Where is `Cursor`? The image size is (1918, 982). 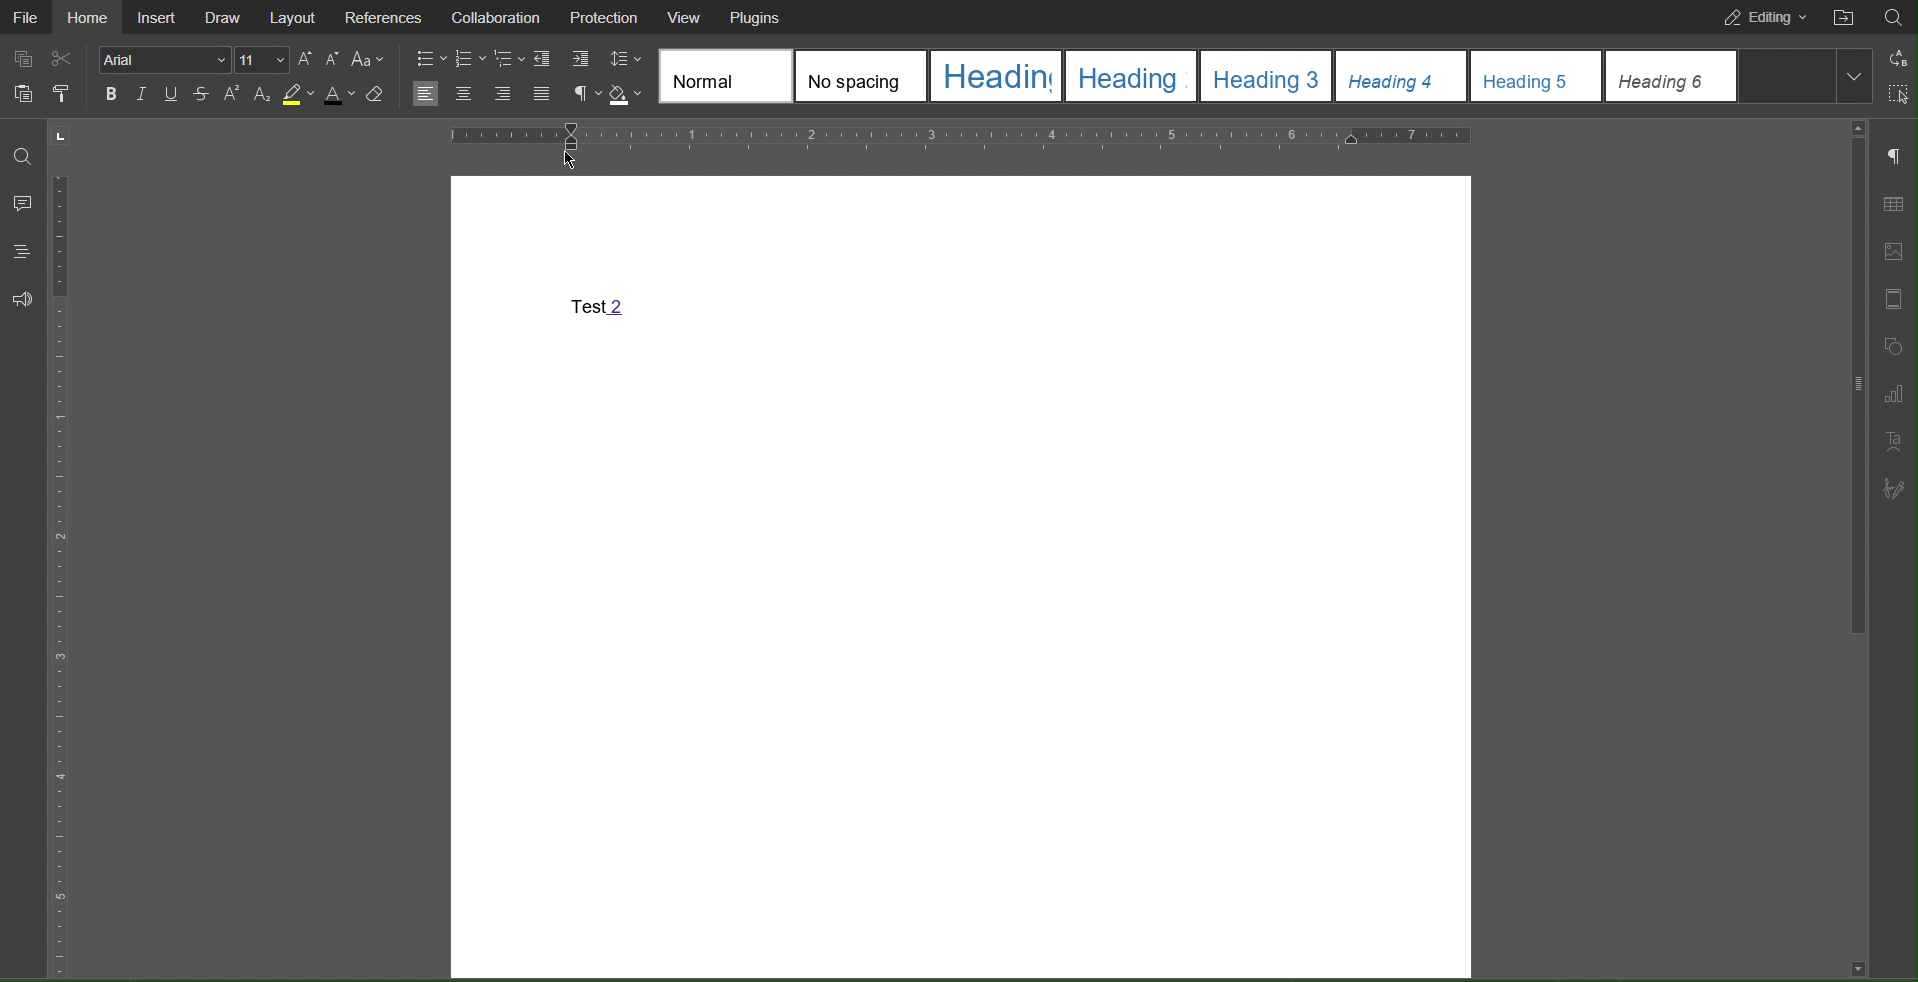 Cursor is located at coordinates (568, 164).